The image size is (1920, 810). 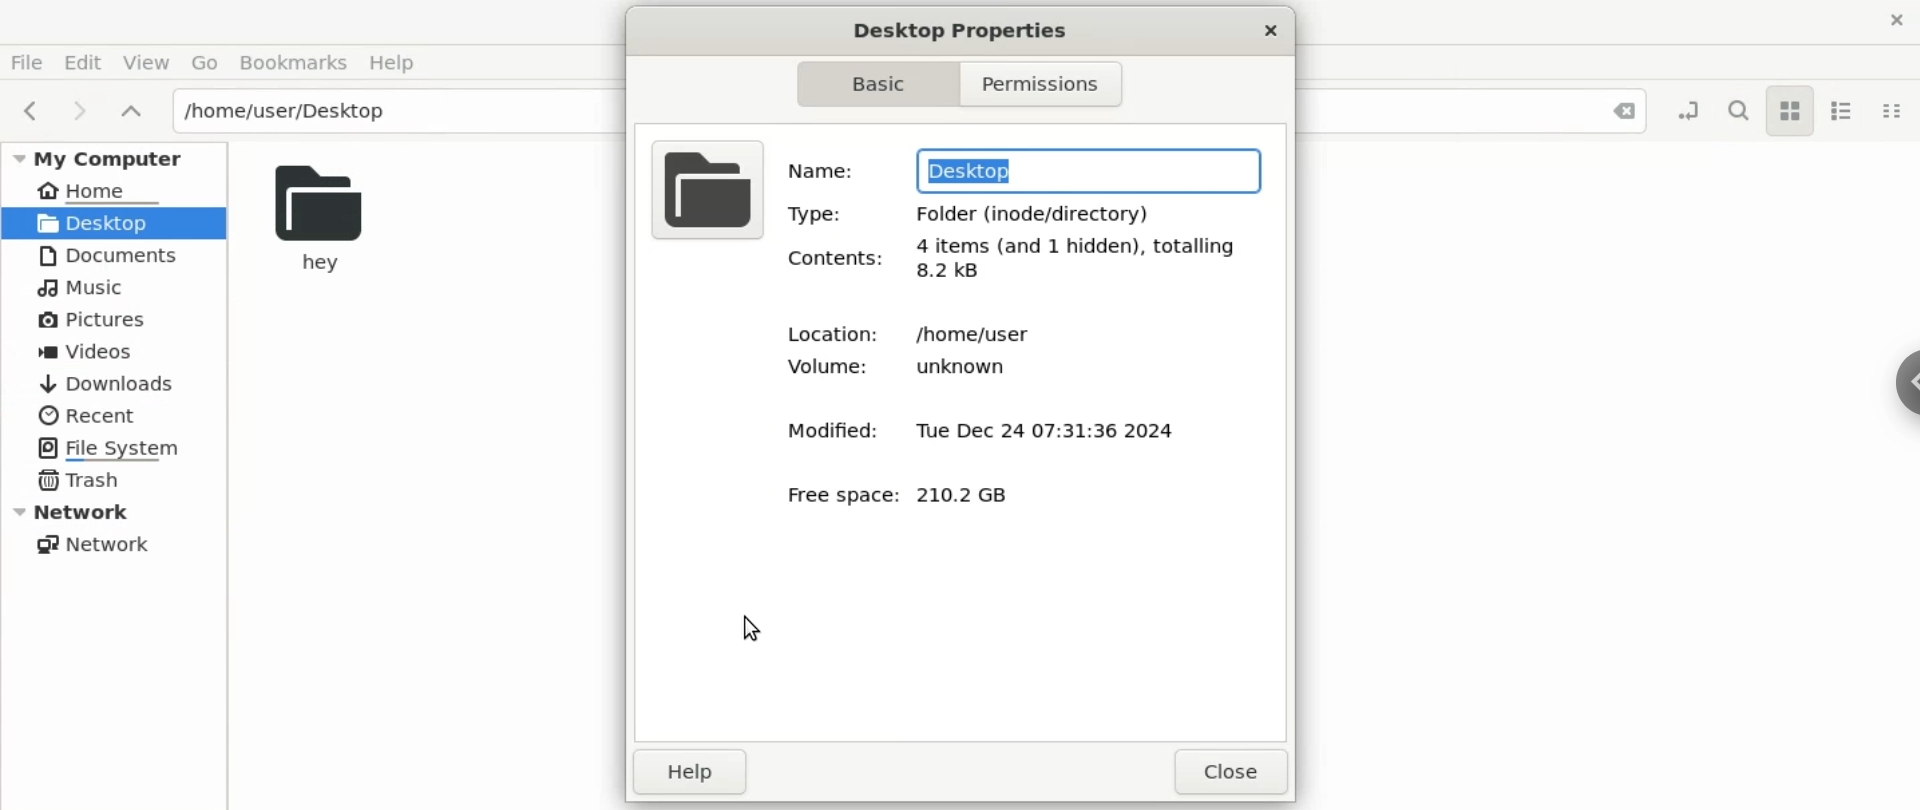 I want to click on close, so click(x=1894, y=21).